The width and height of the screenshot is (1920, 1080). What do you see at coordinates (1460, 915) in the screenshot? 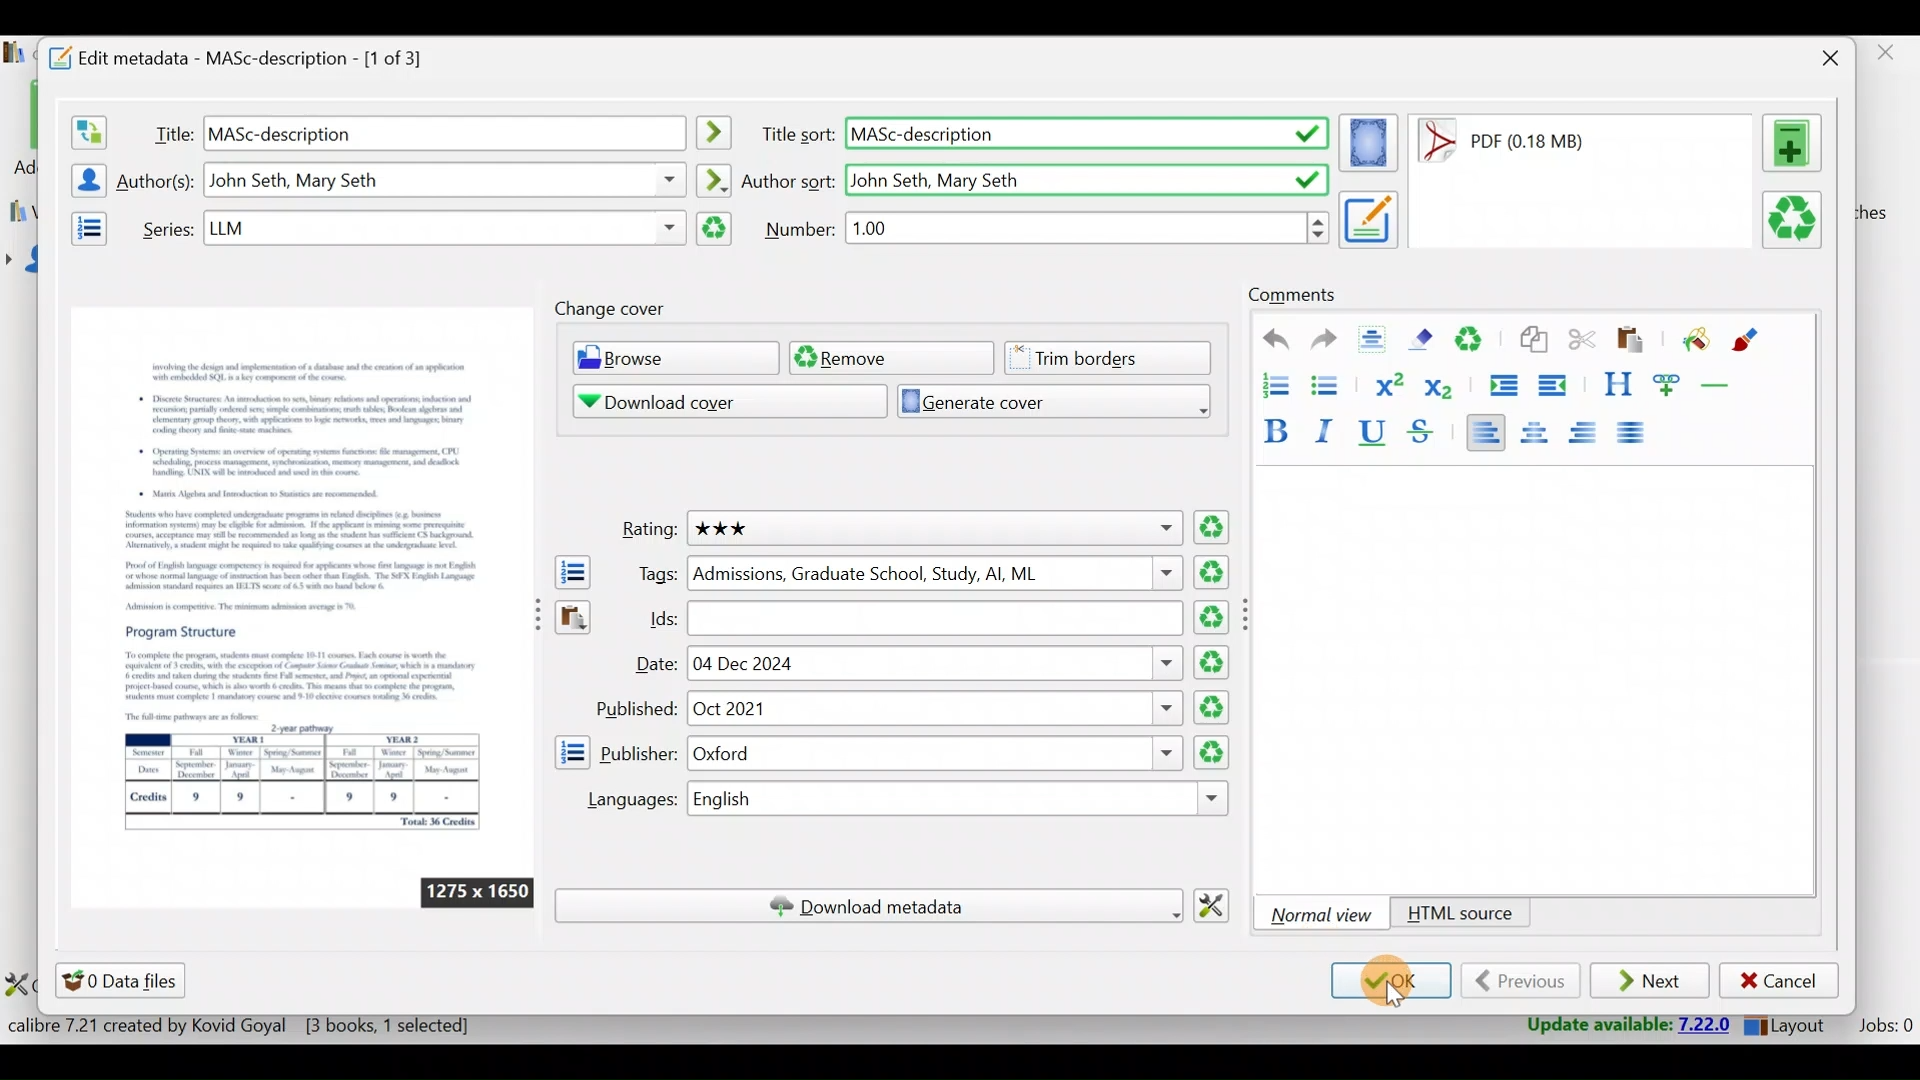
I see `HTML source` at bounding box center [1460, 915].